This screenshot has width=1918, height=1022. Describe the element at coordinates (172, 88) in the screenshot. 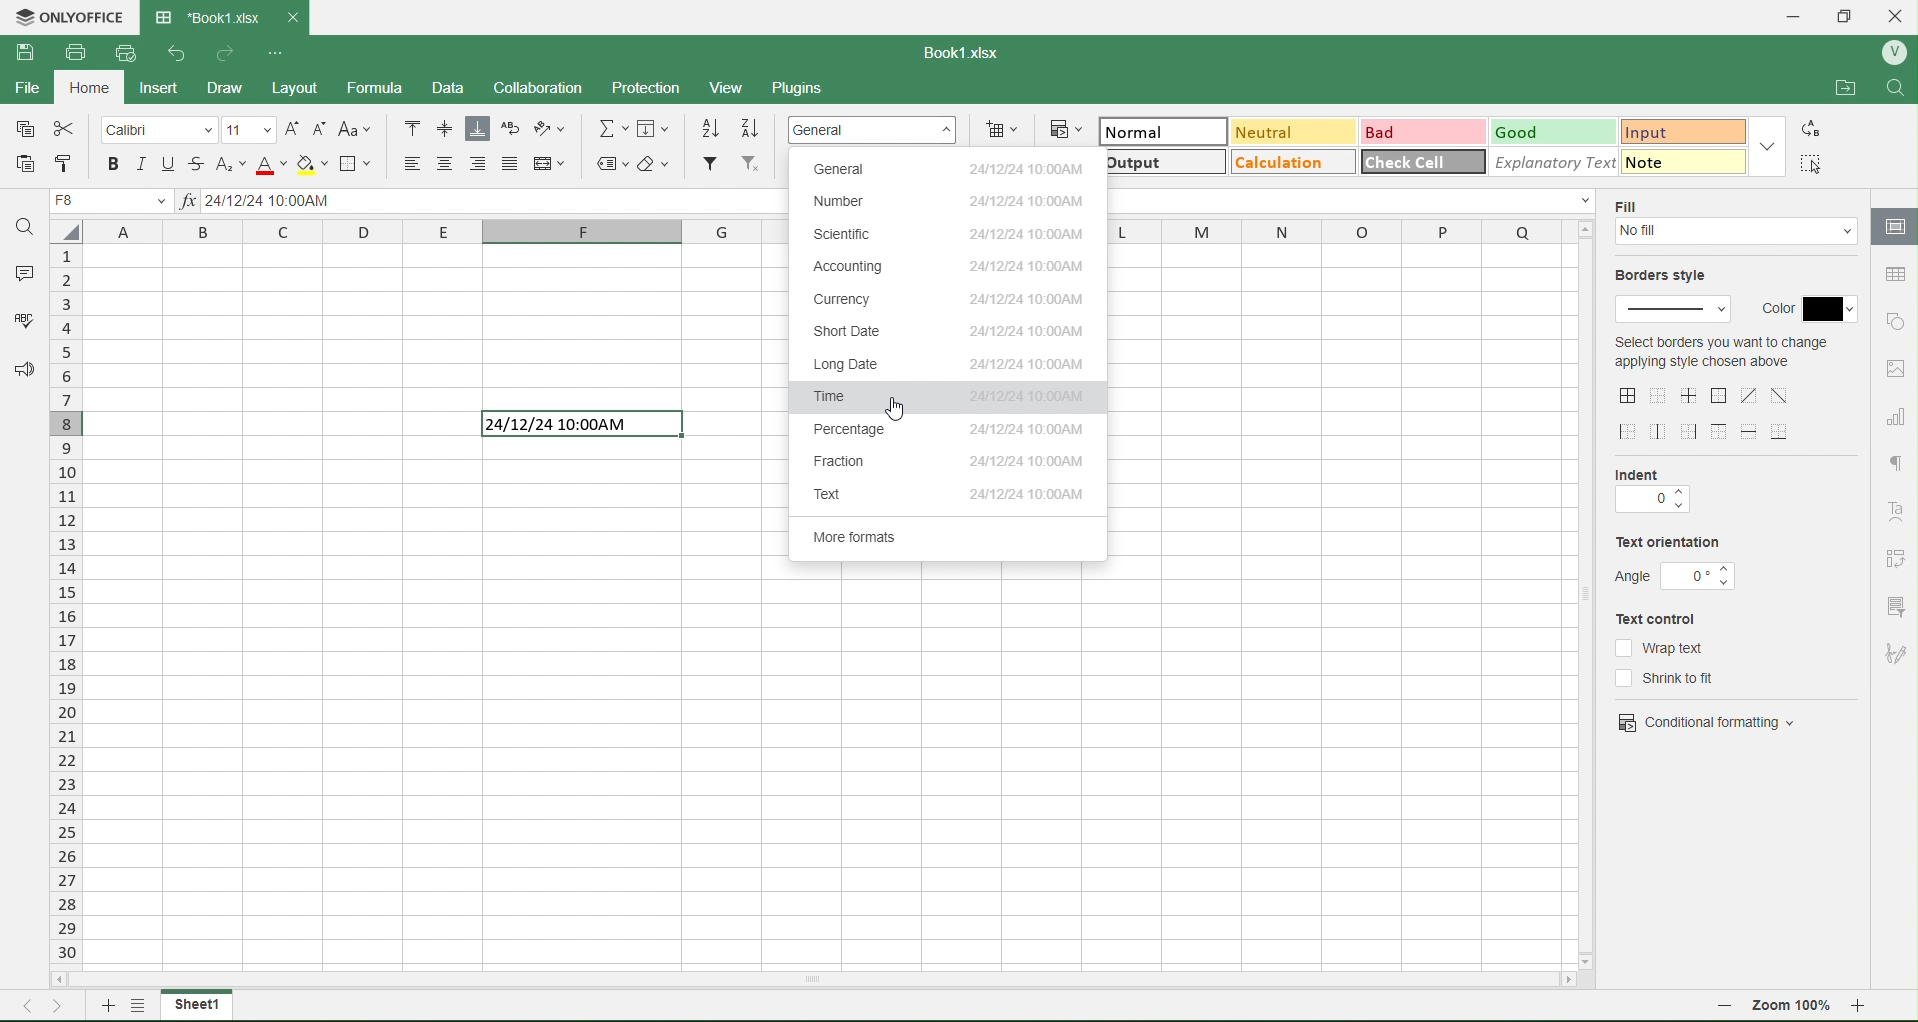

I see `Insert` at that location.